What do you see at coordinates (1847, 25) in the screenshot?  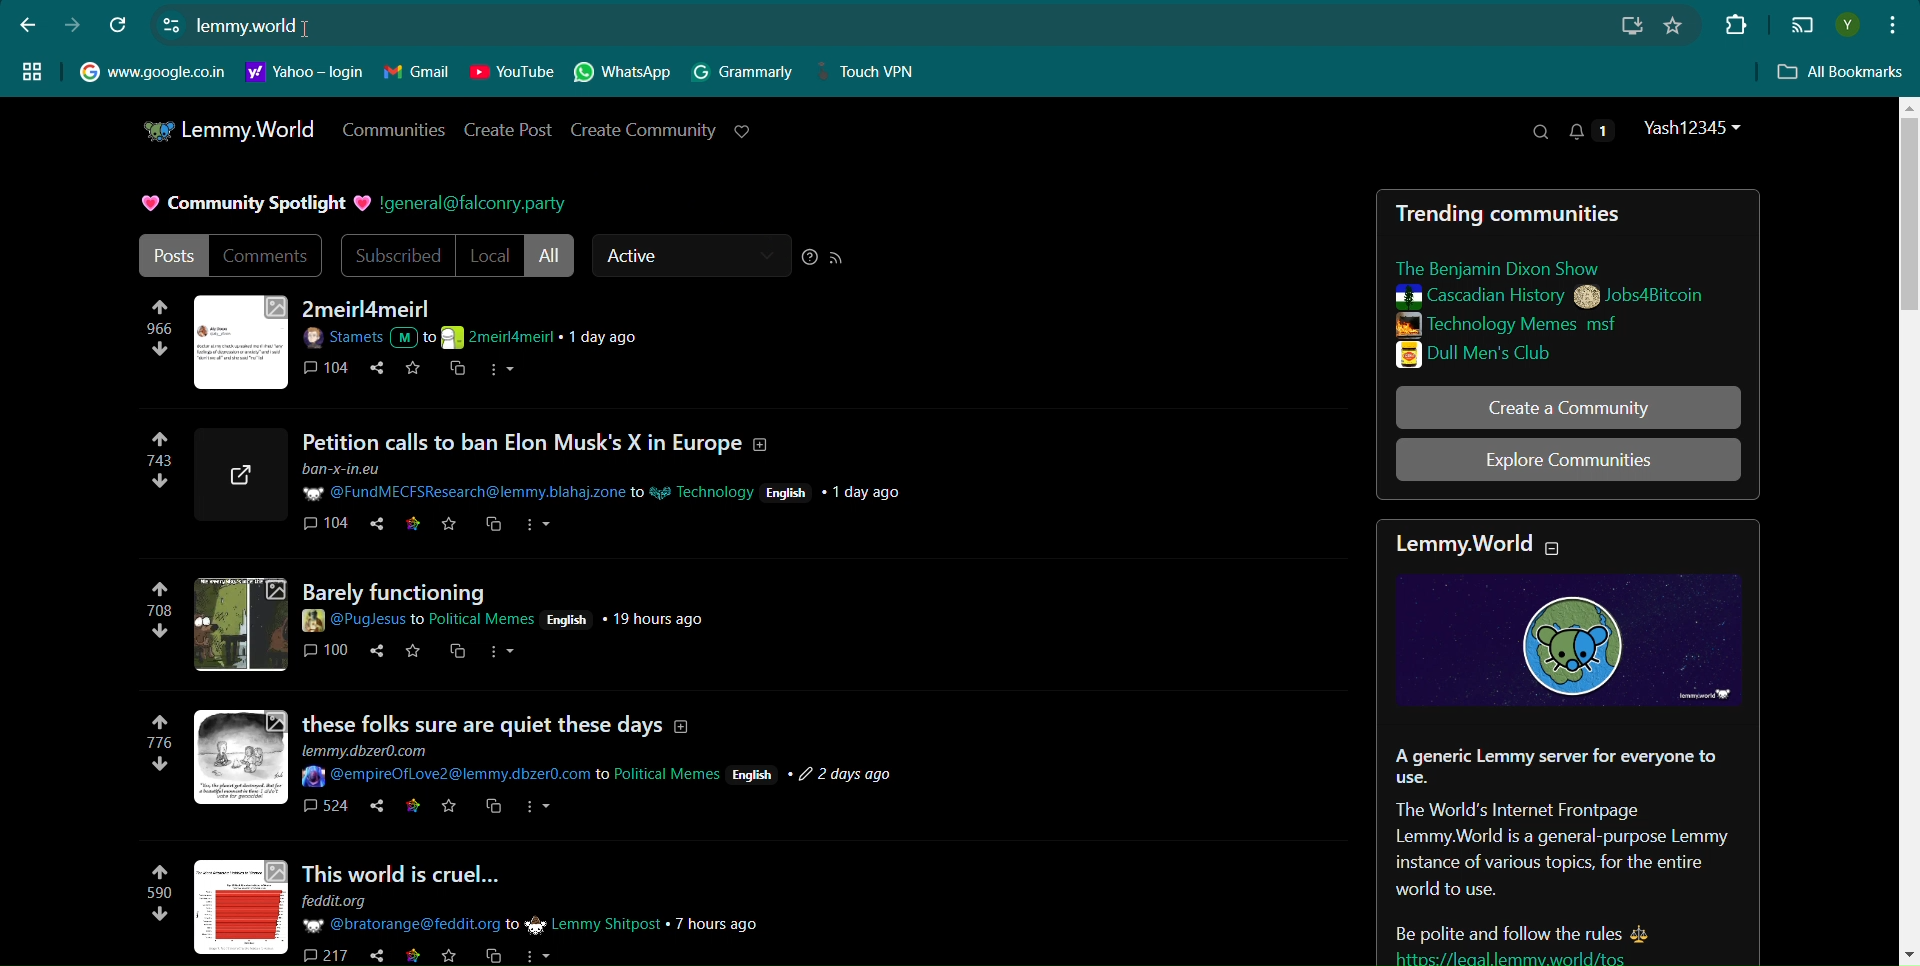 I see `Profile` at bounding box center [1847, 25].